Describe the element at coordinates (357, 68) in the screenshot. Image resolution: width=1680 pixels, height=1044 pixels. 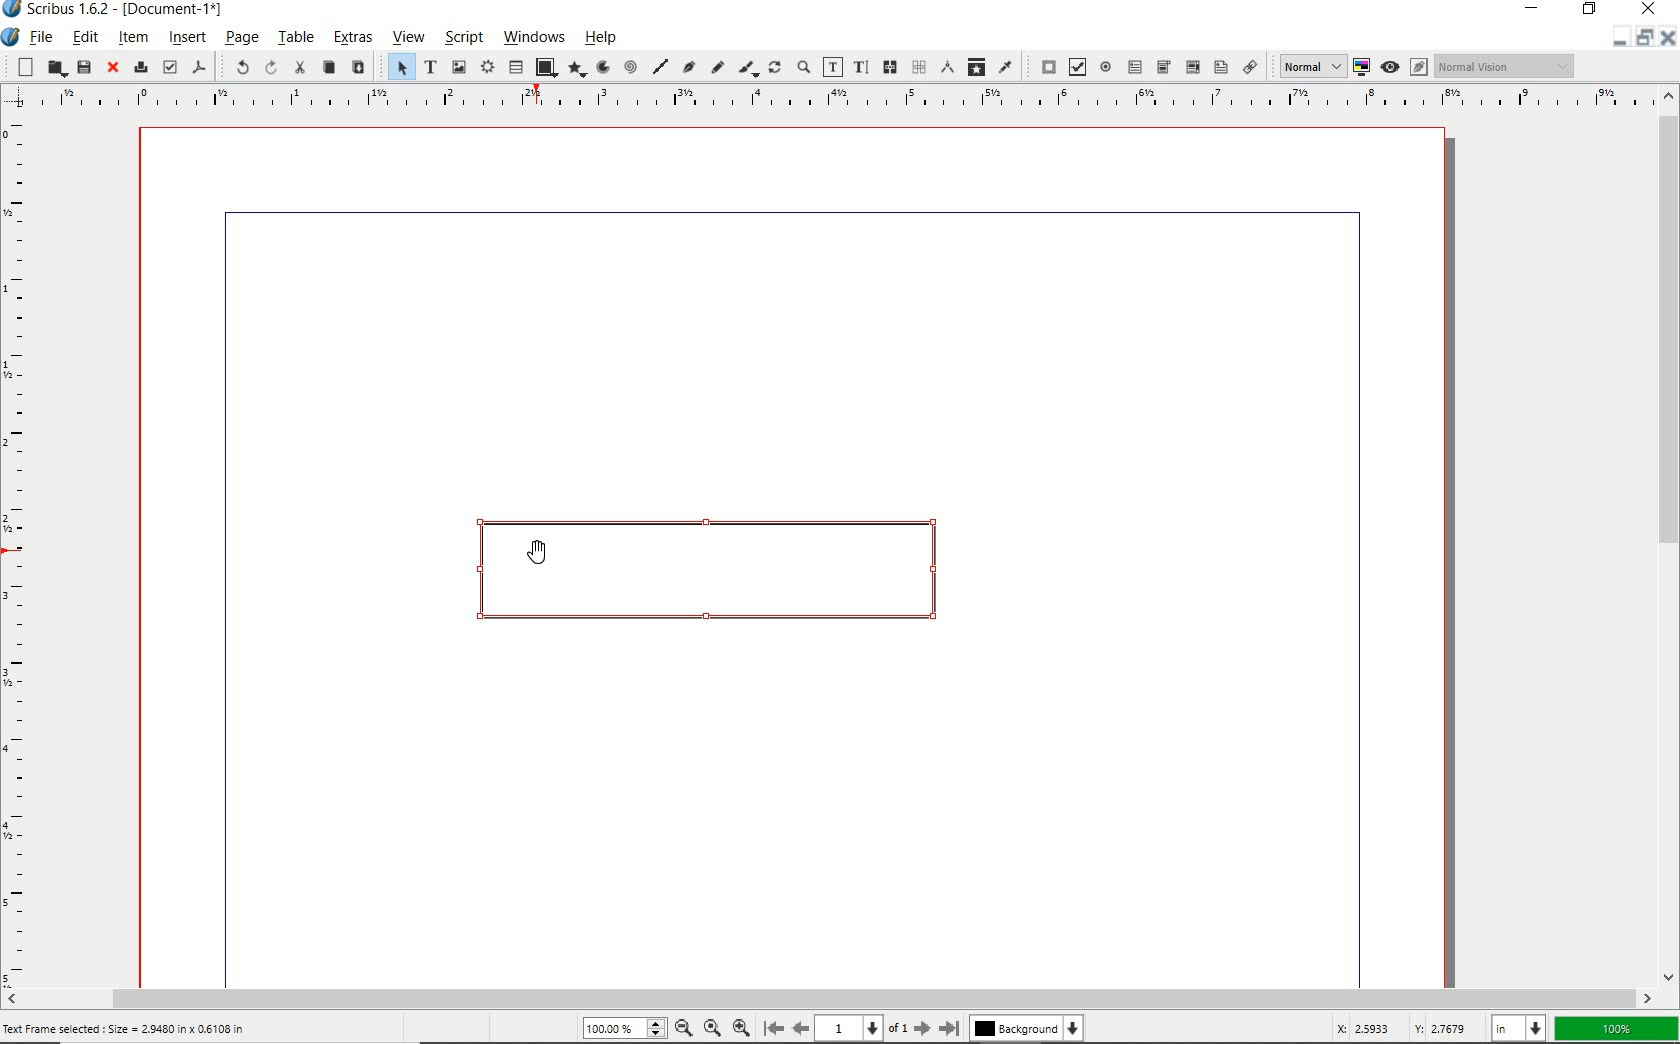
I see `paste` at that location.